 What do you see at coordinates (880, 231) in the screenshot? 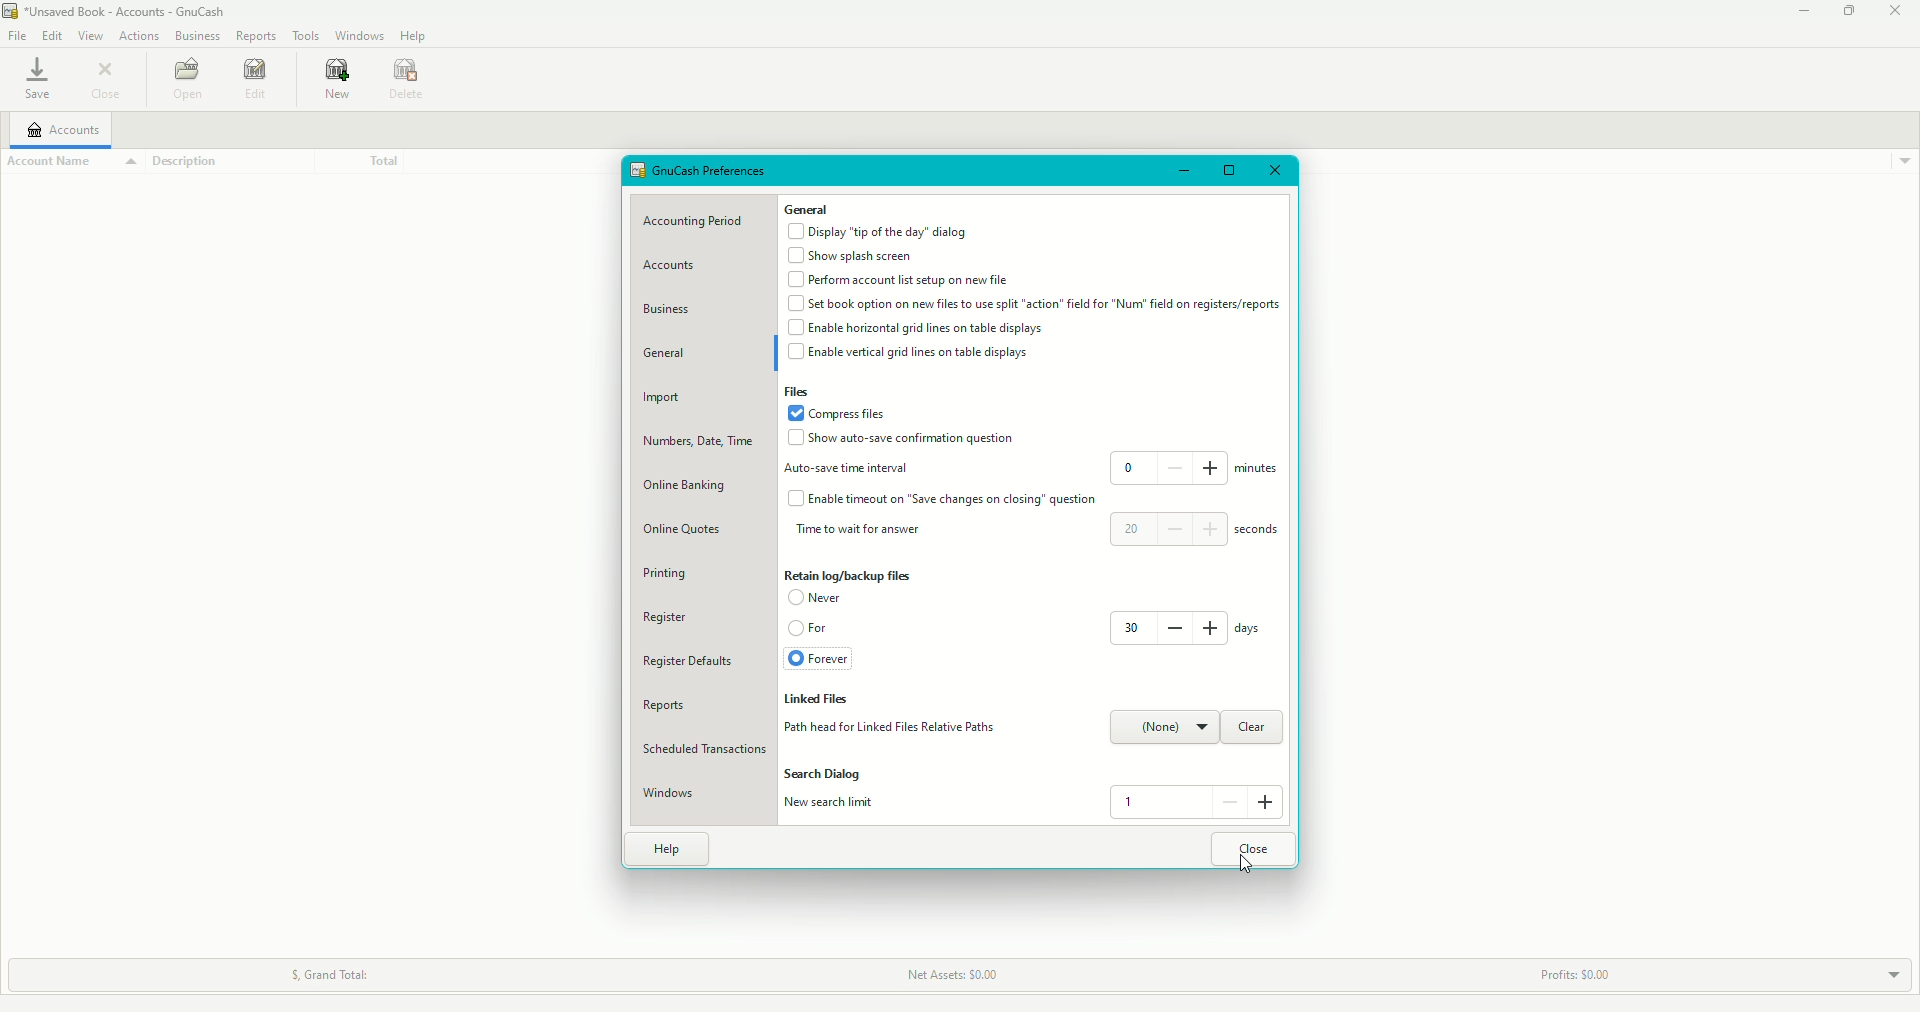
I see `Display 'tip of the day'` at bounding box center [880, 231].